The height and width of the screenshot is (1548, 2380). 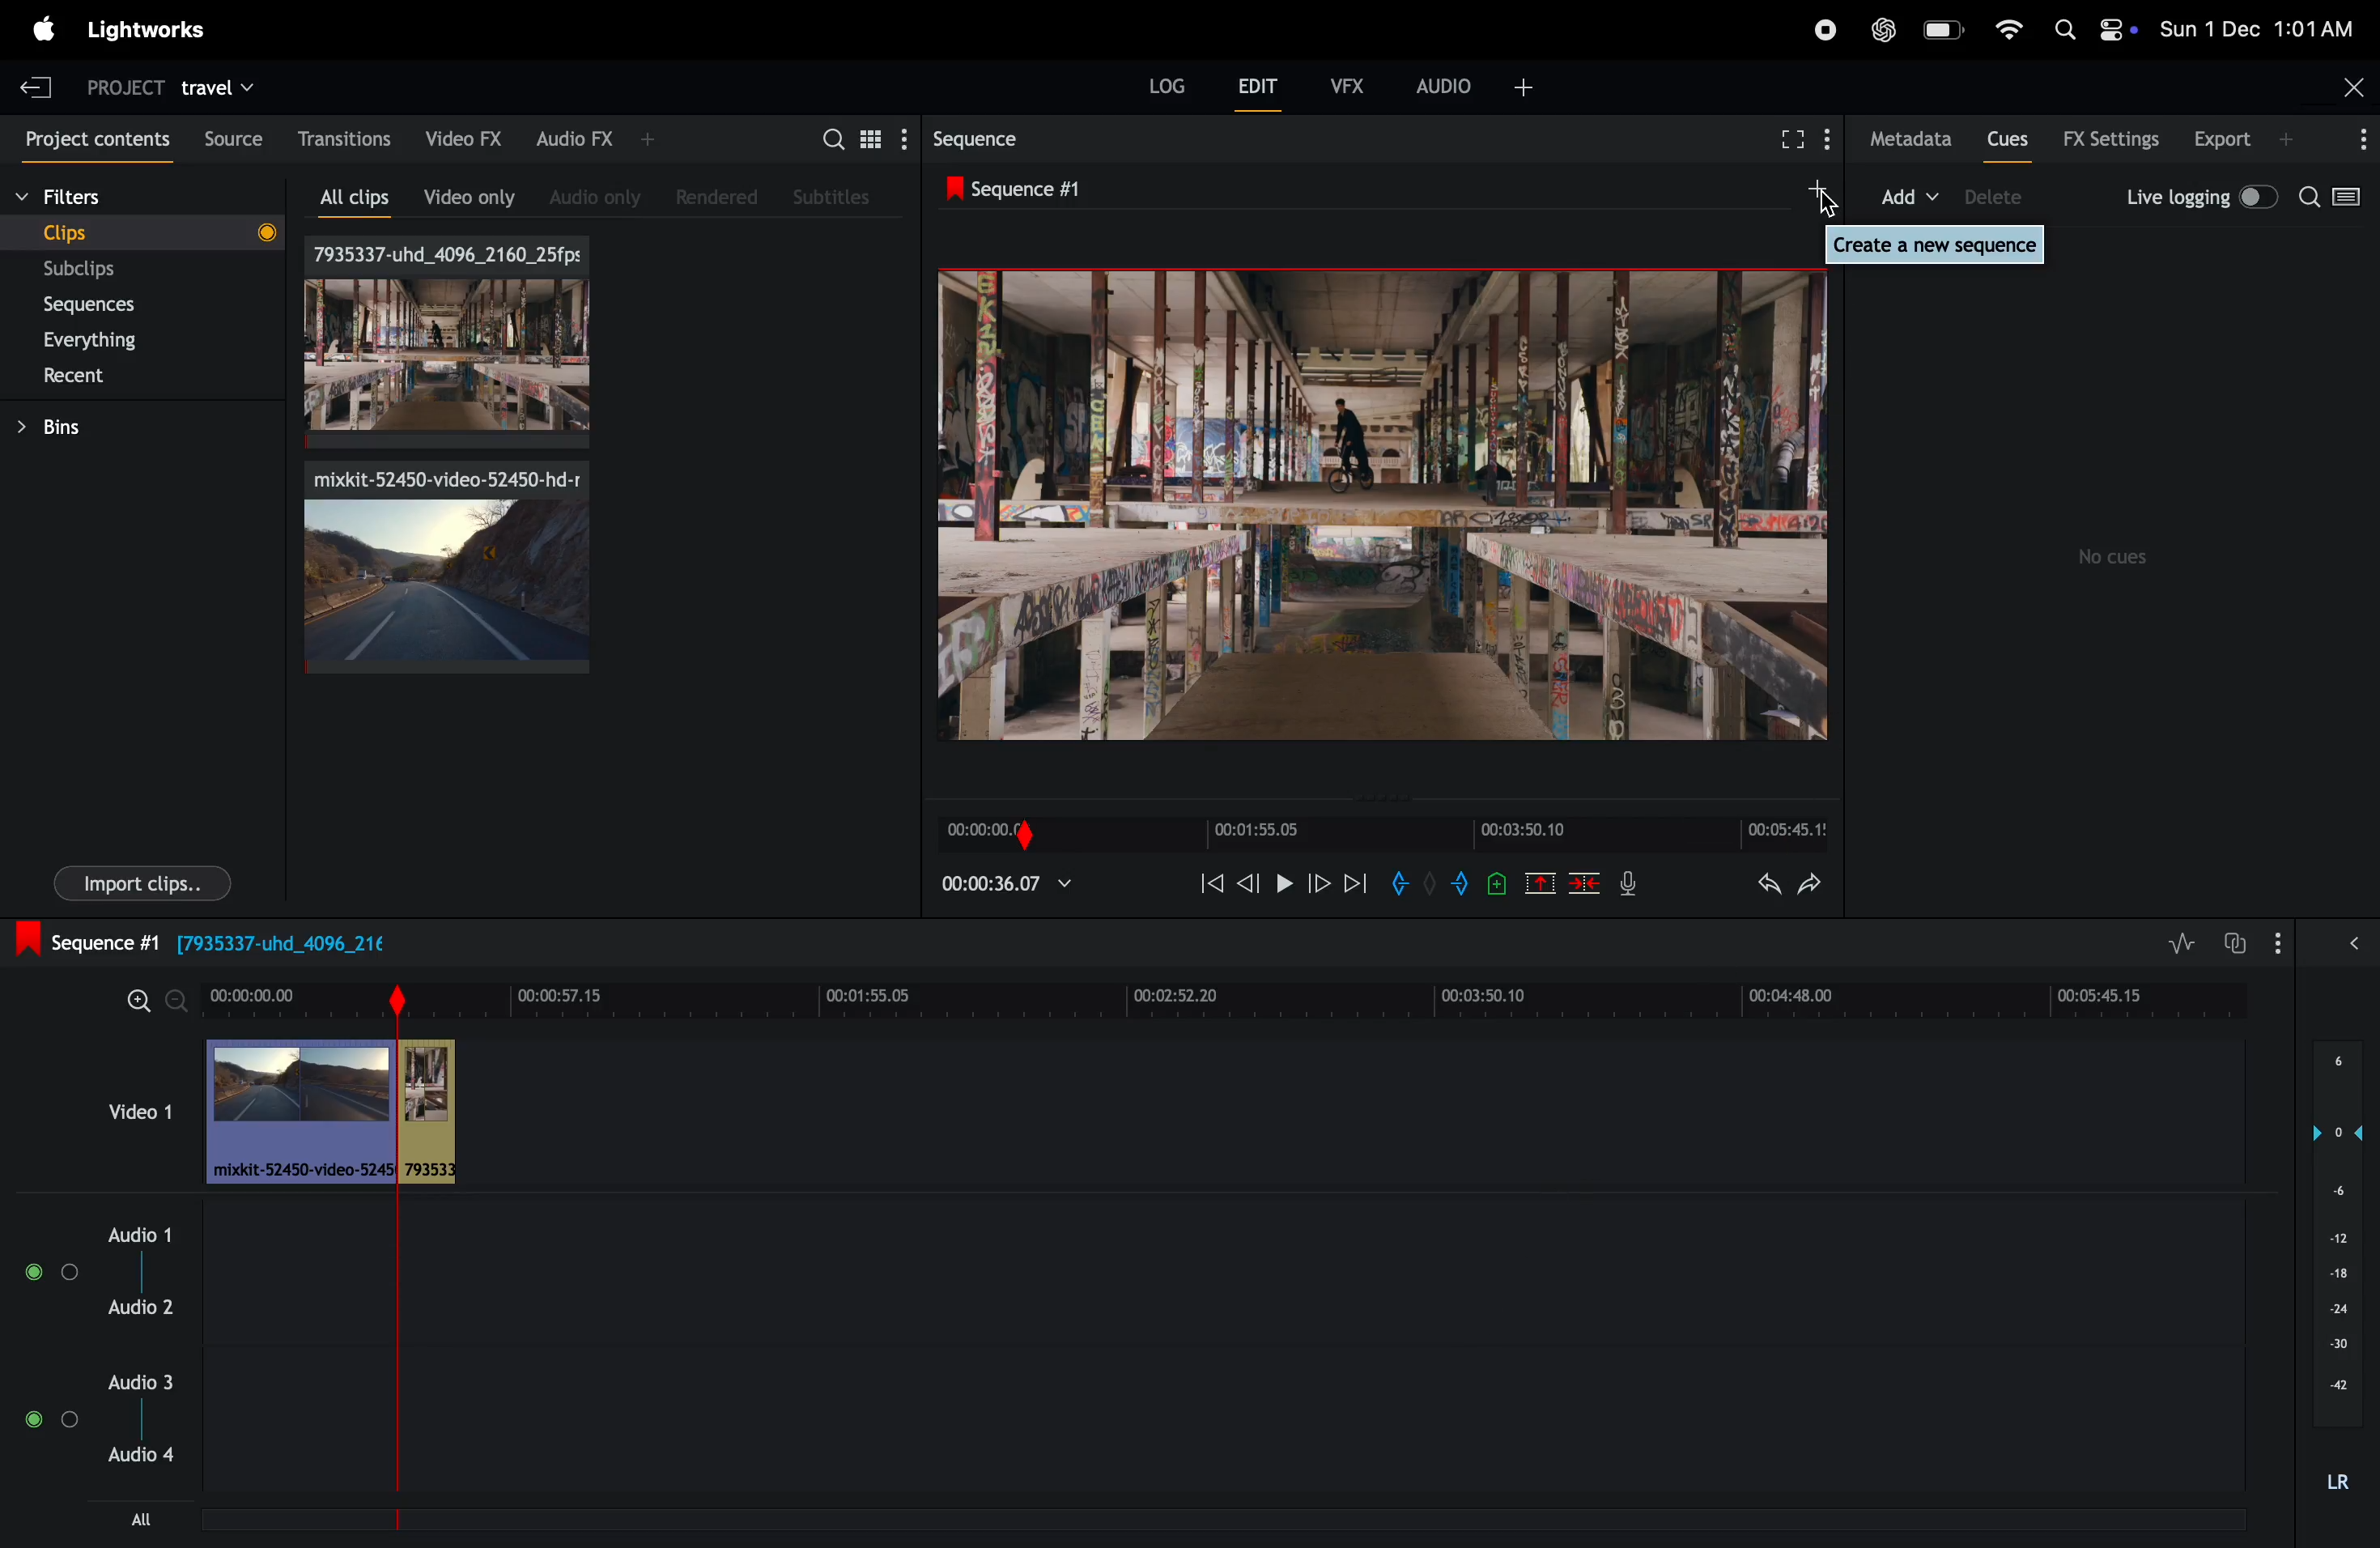 I want to click on Audio 4, so click(x=145, y=1459).